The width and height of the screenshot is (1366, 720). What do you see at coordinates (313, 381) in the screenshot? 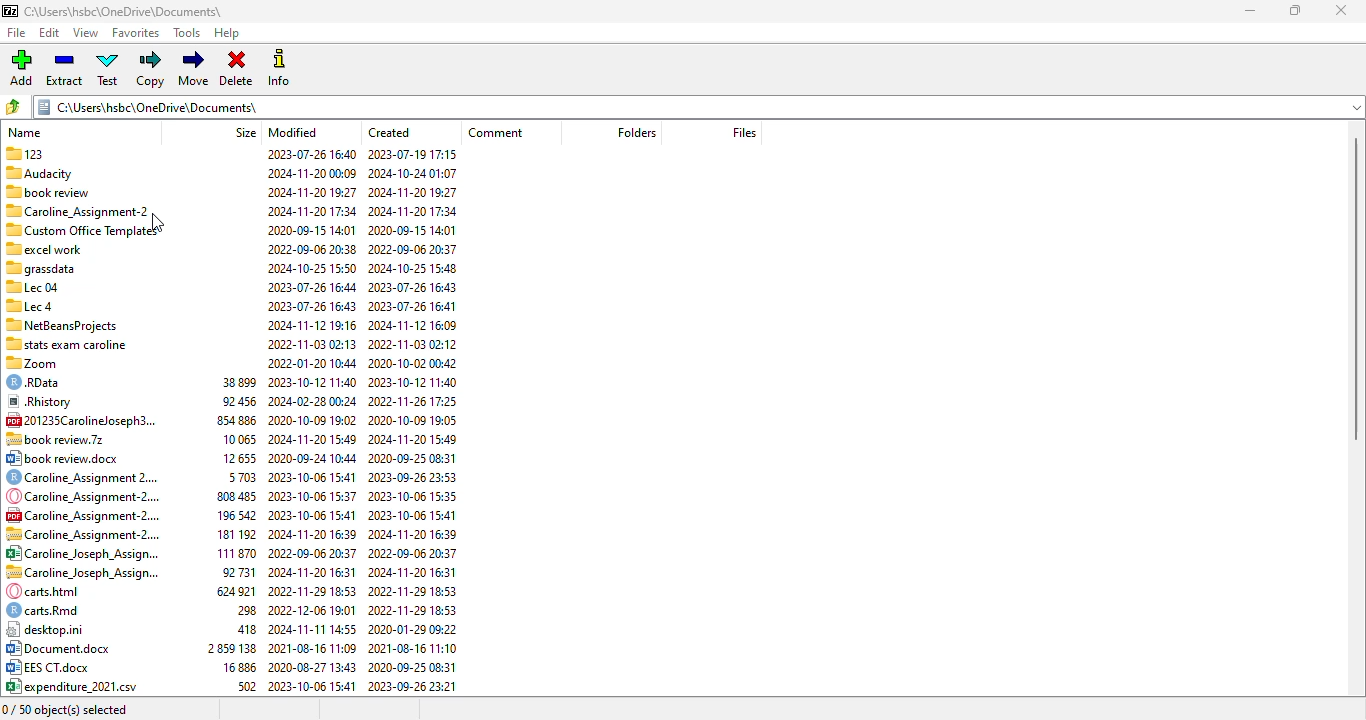
I see `2023-10-12 11:40` at bounding box center [313, 381].